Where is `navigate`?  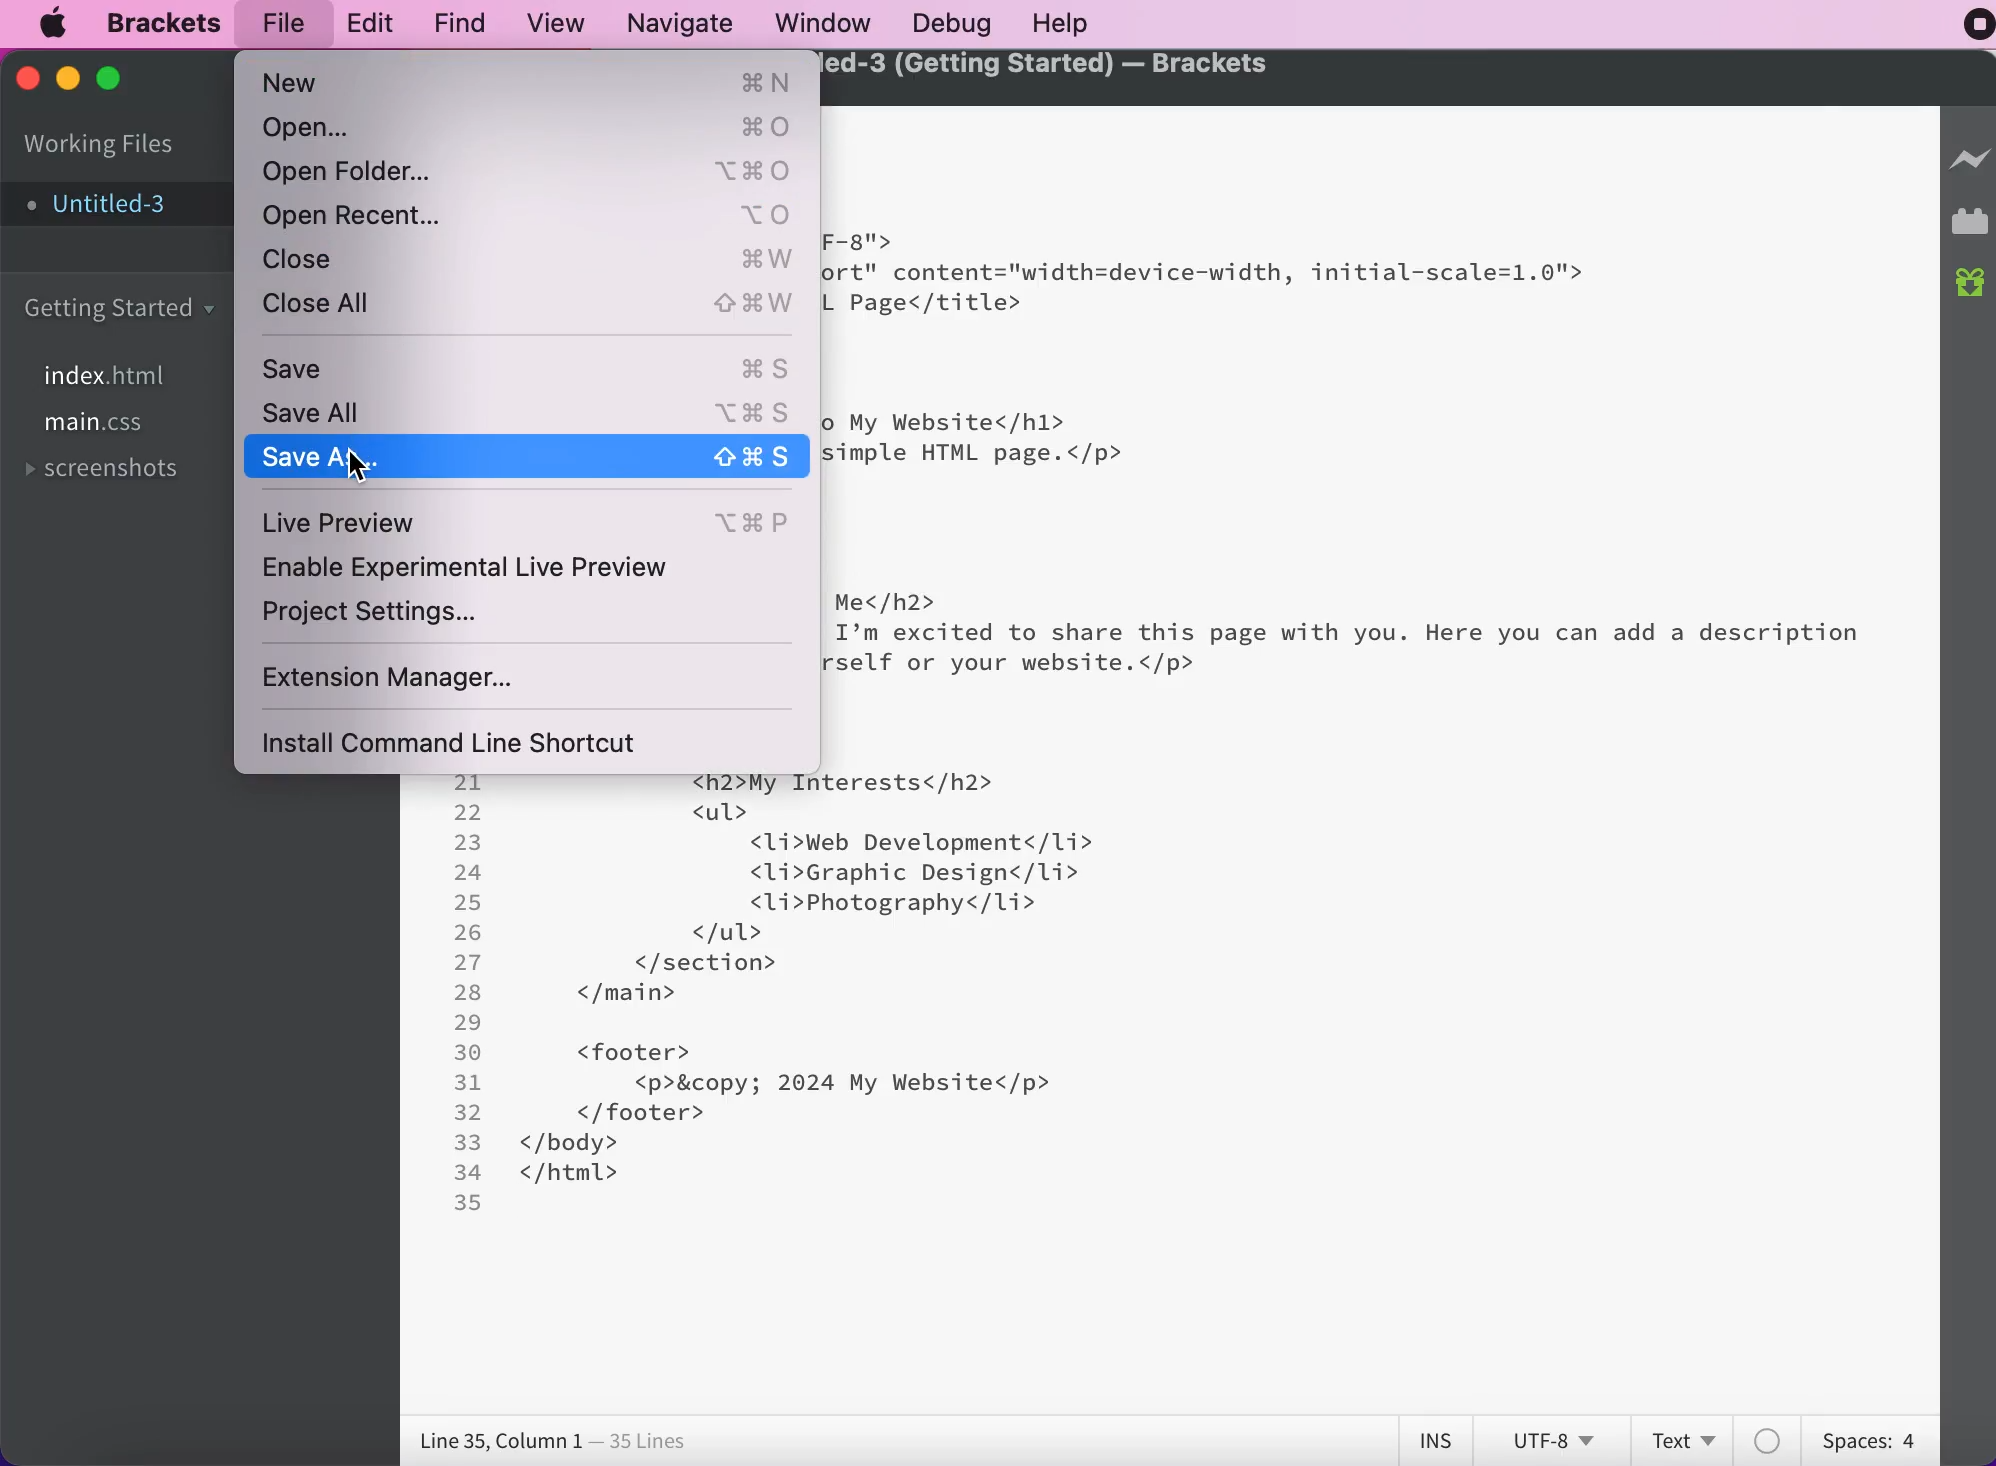 navigate is located at coordinates (687, 22).